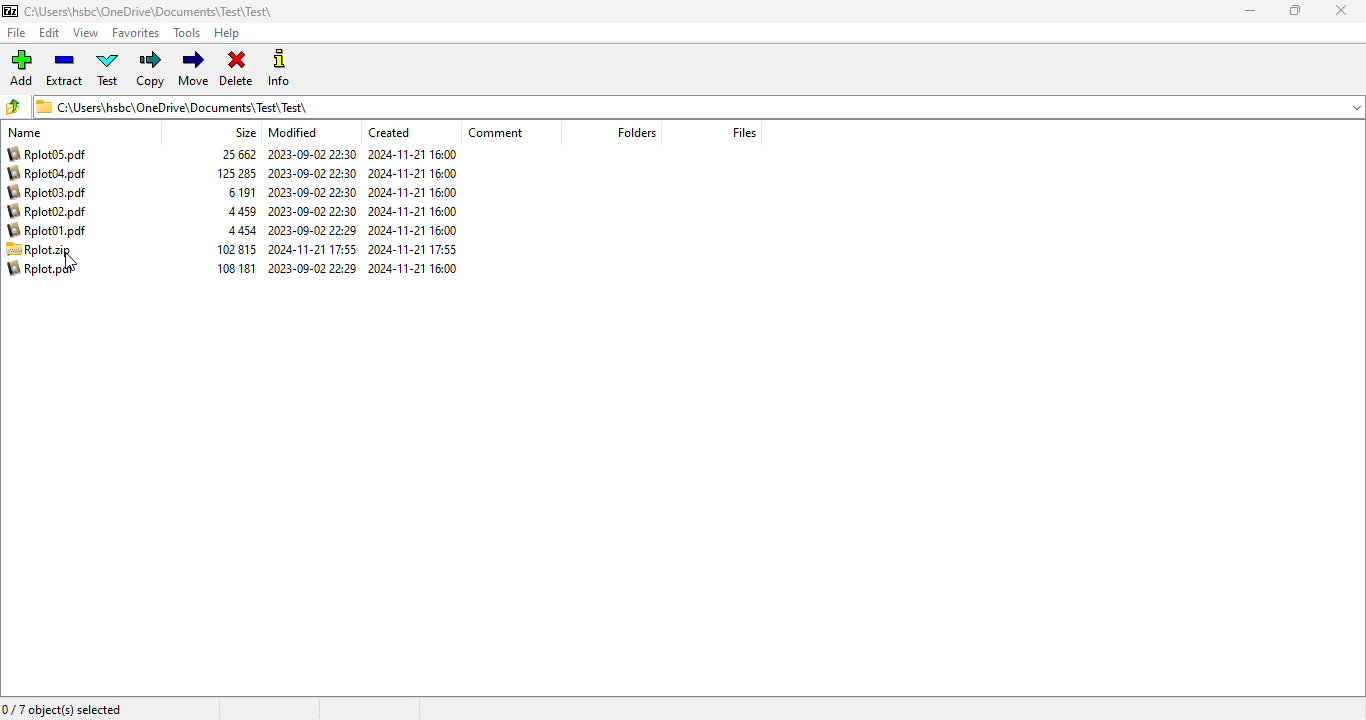  What do you see at coordinates (49, 269) in the screenshot?
I see `Rplot.pdf ` at bounding box center [49, 269].